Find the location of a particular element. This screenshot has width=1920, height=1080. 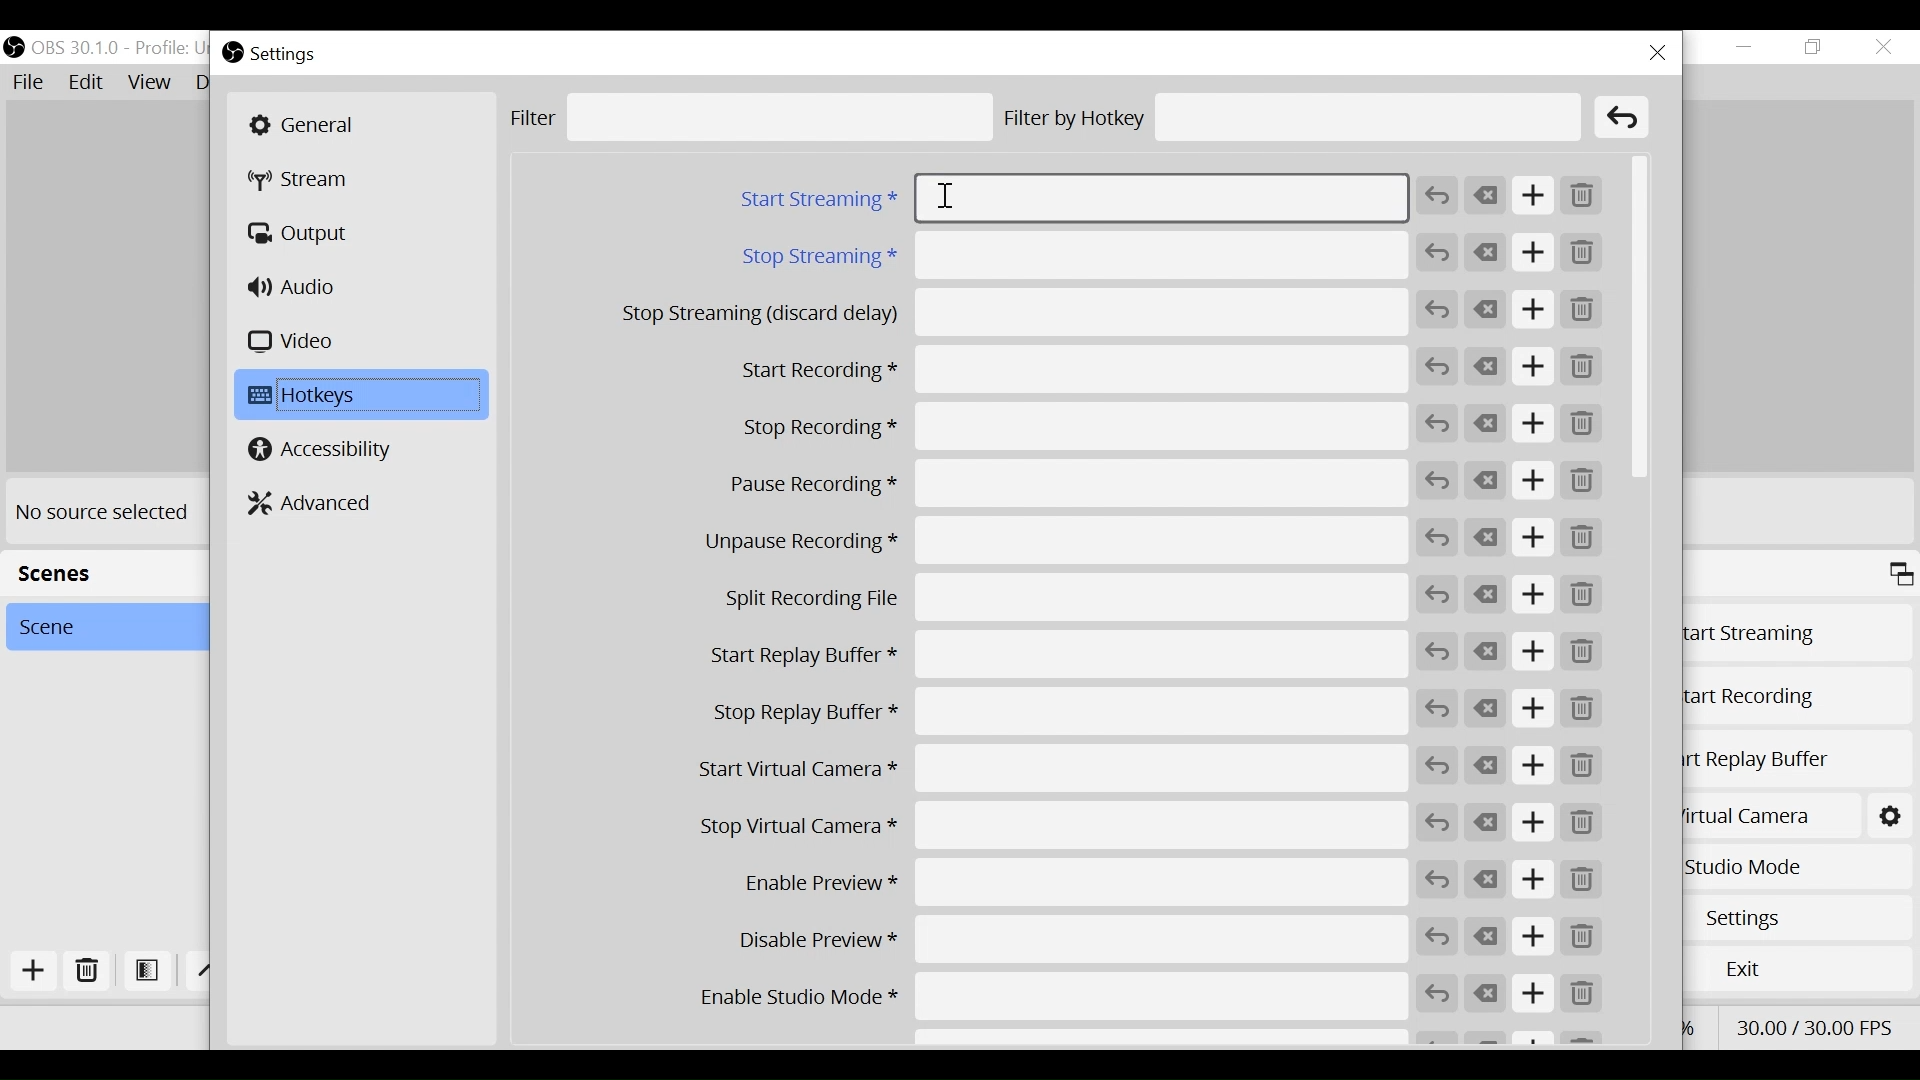

Revert is located at coordinates (1439, 766).